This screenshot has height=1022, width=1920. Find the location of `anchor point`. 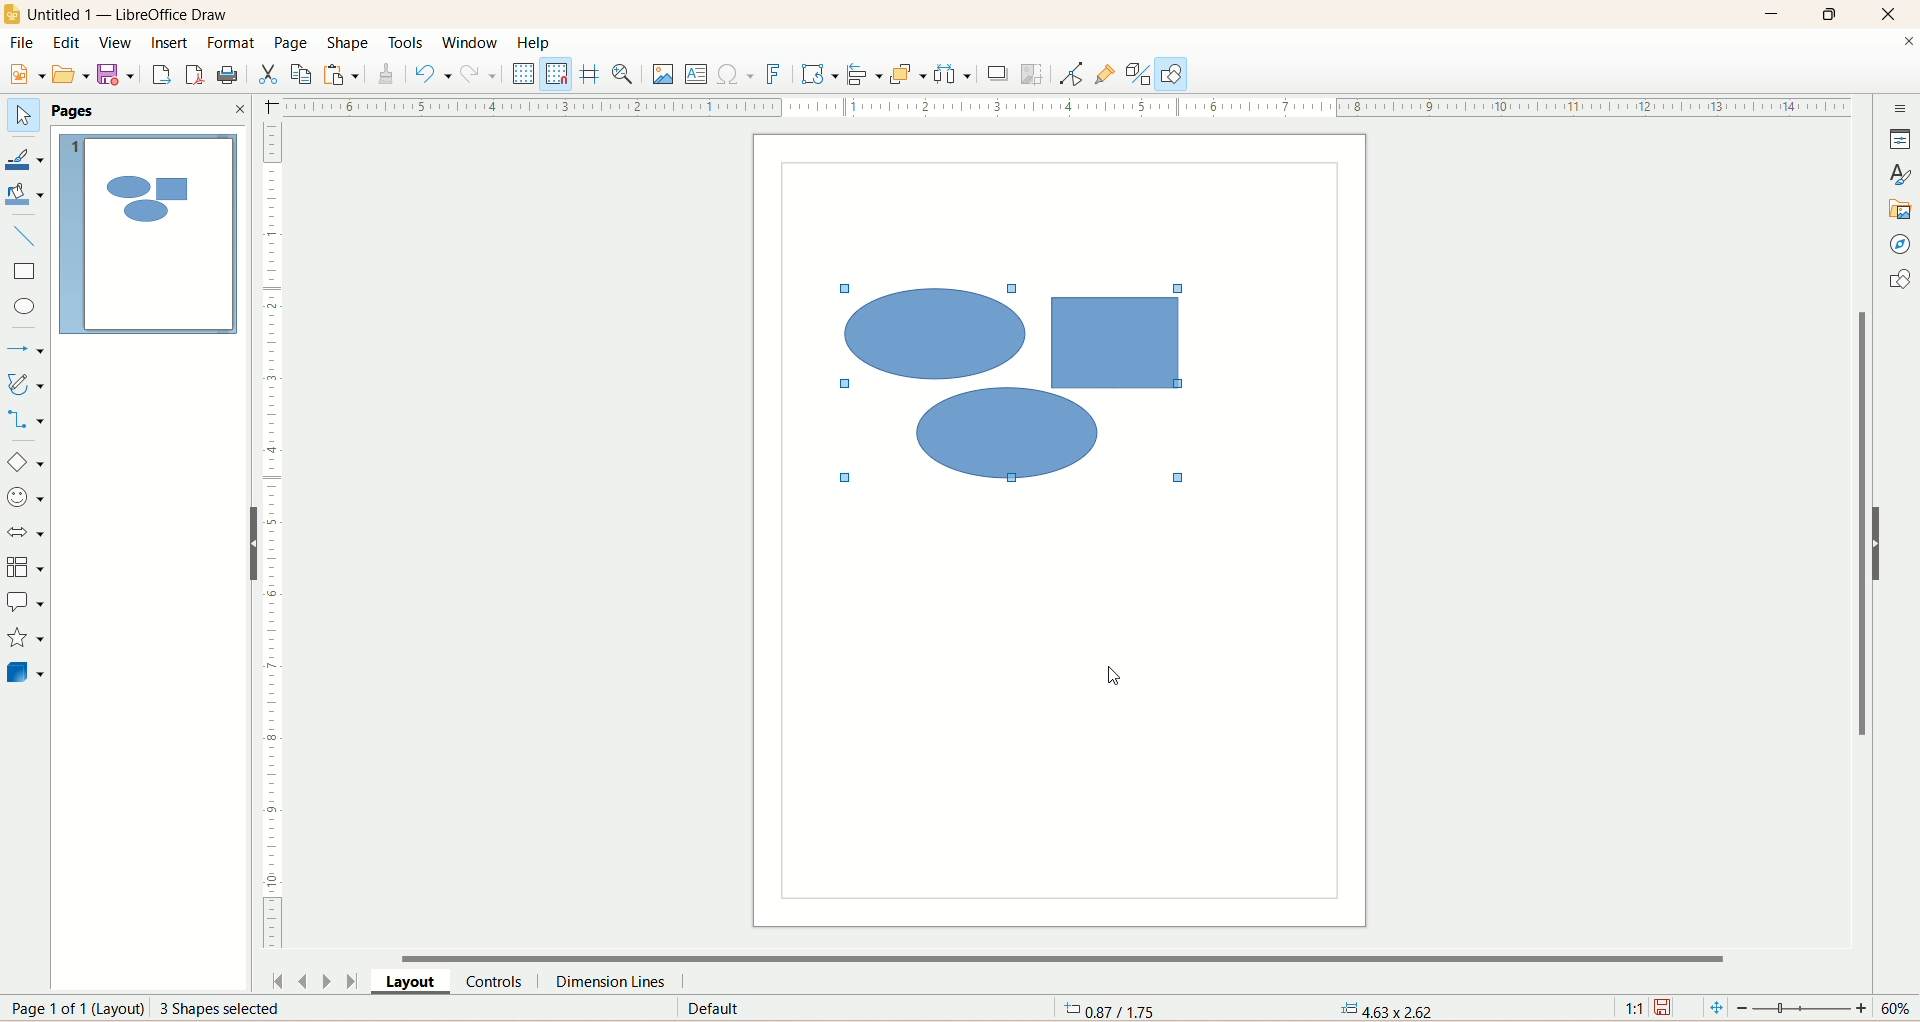

anchor point is located at coordinates (1382, 1009).